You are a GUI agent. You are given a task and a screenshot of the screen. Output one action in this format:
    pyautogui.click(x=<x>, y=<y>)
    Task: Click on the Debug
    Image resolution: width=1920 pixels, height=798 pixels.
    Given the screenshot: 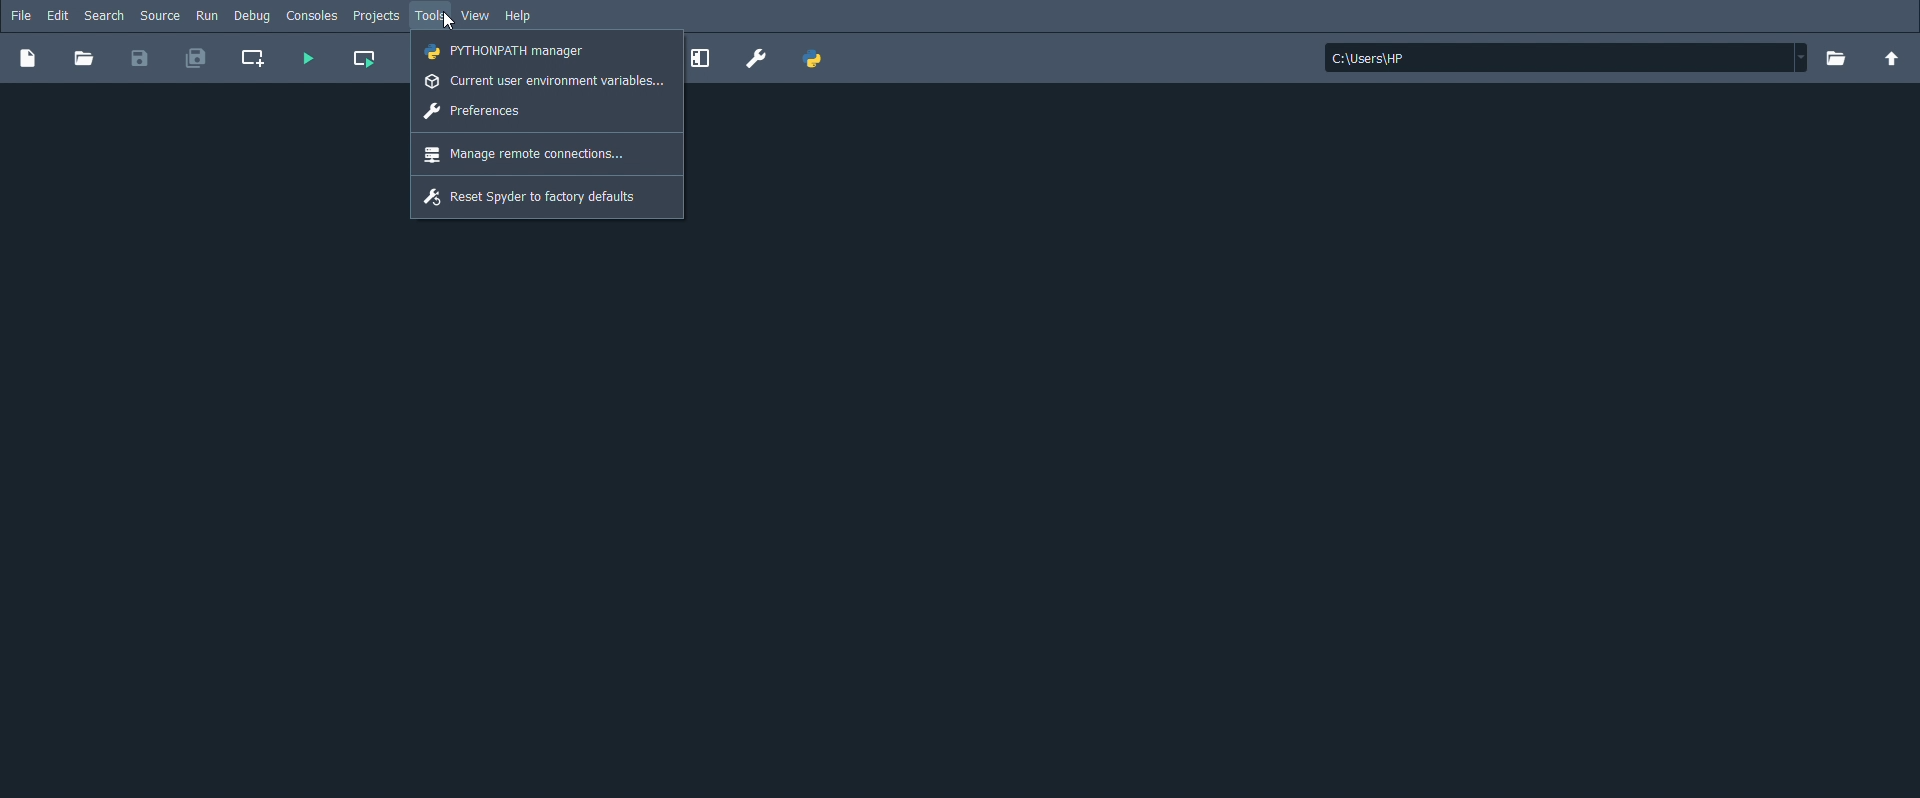 What is the action you would take?
    pyautogui.click(x=254, y=18)
    